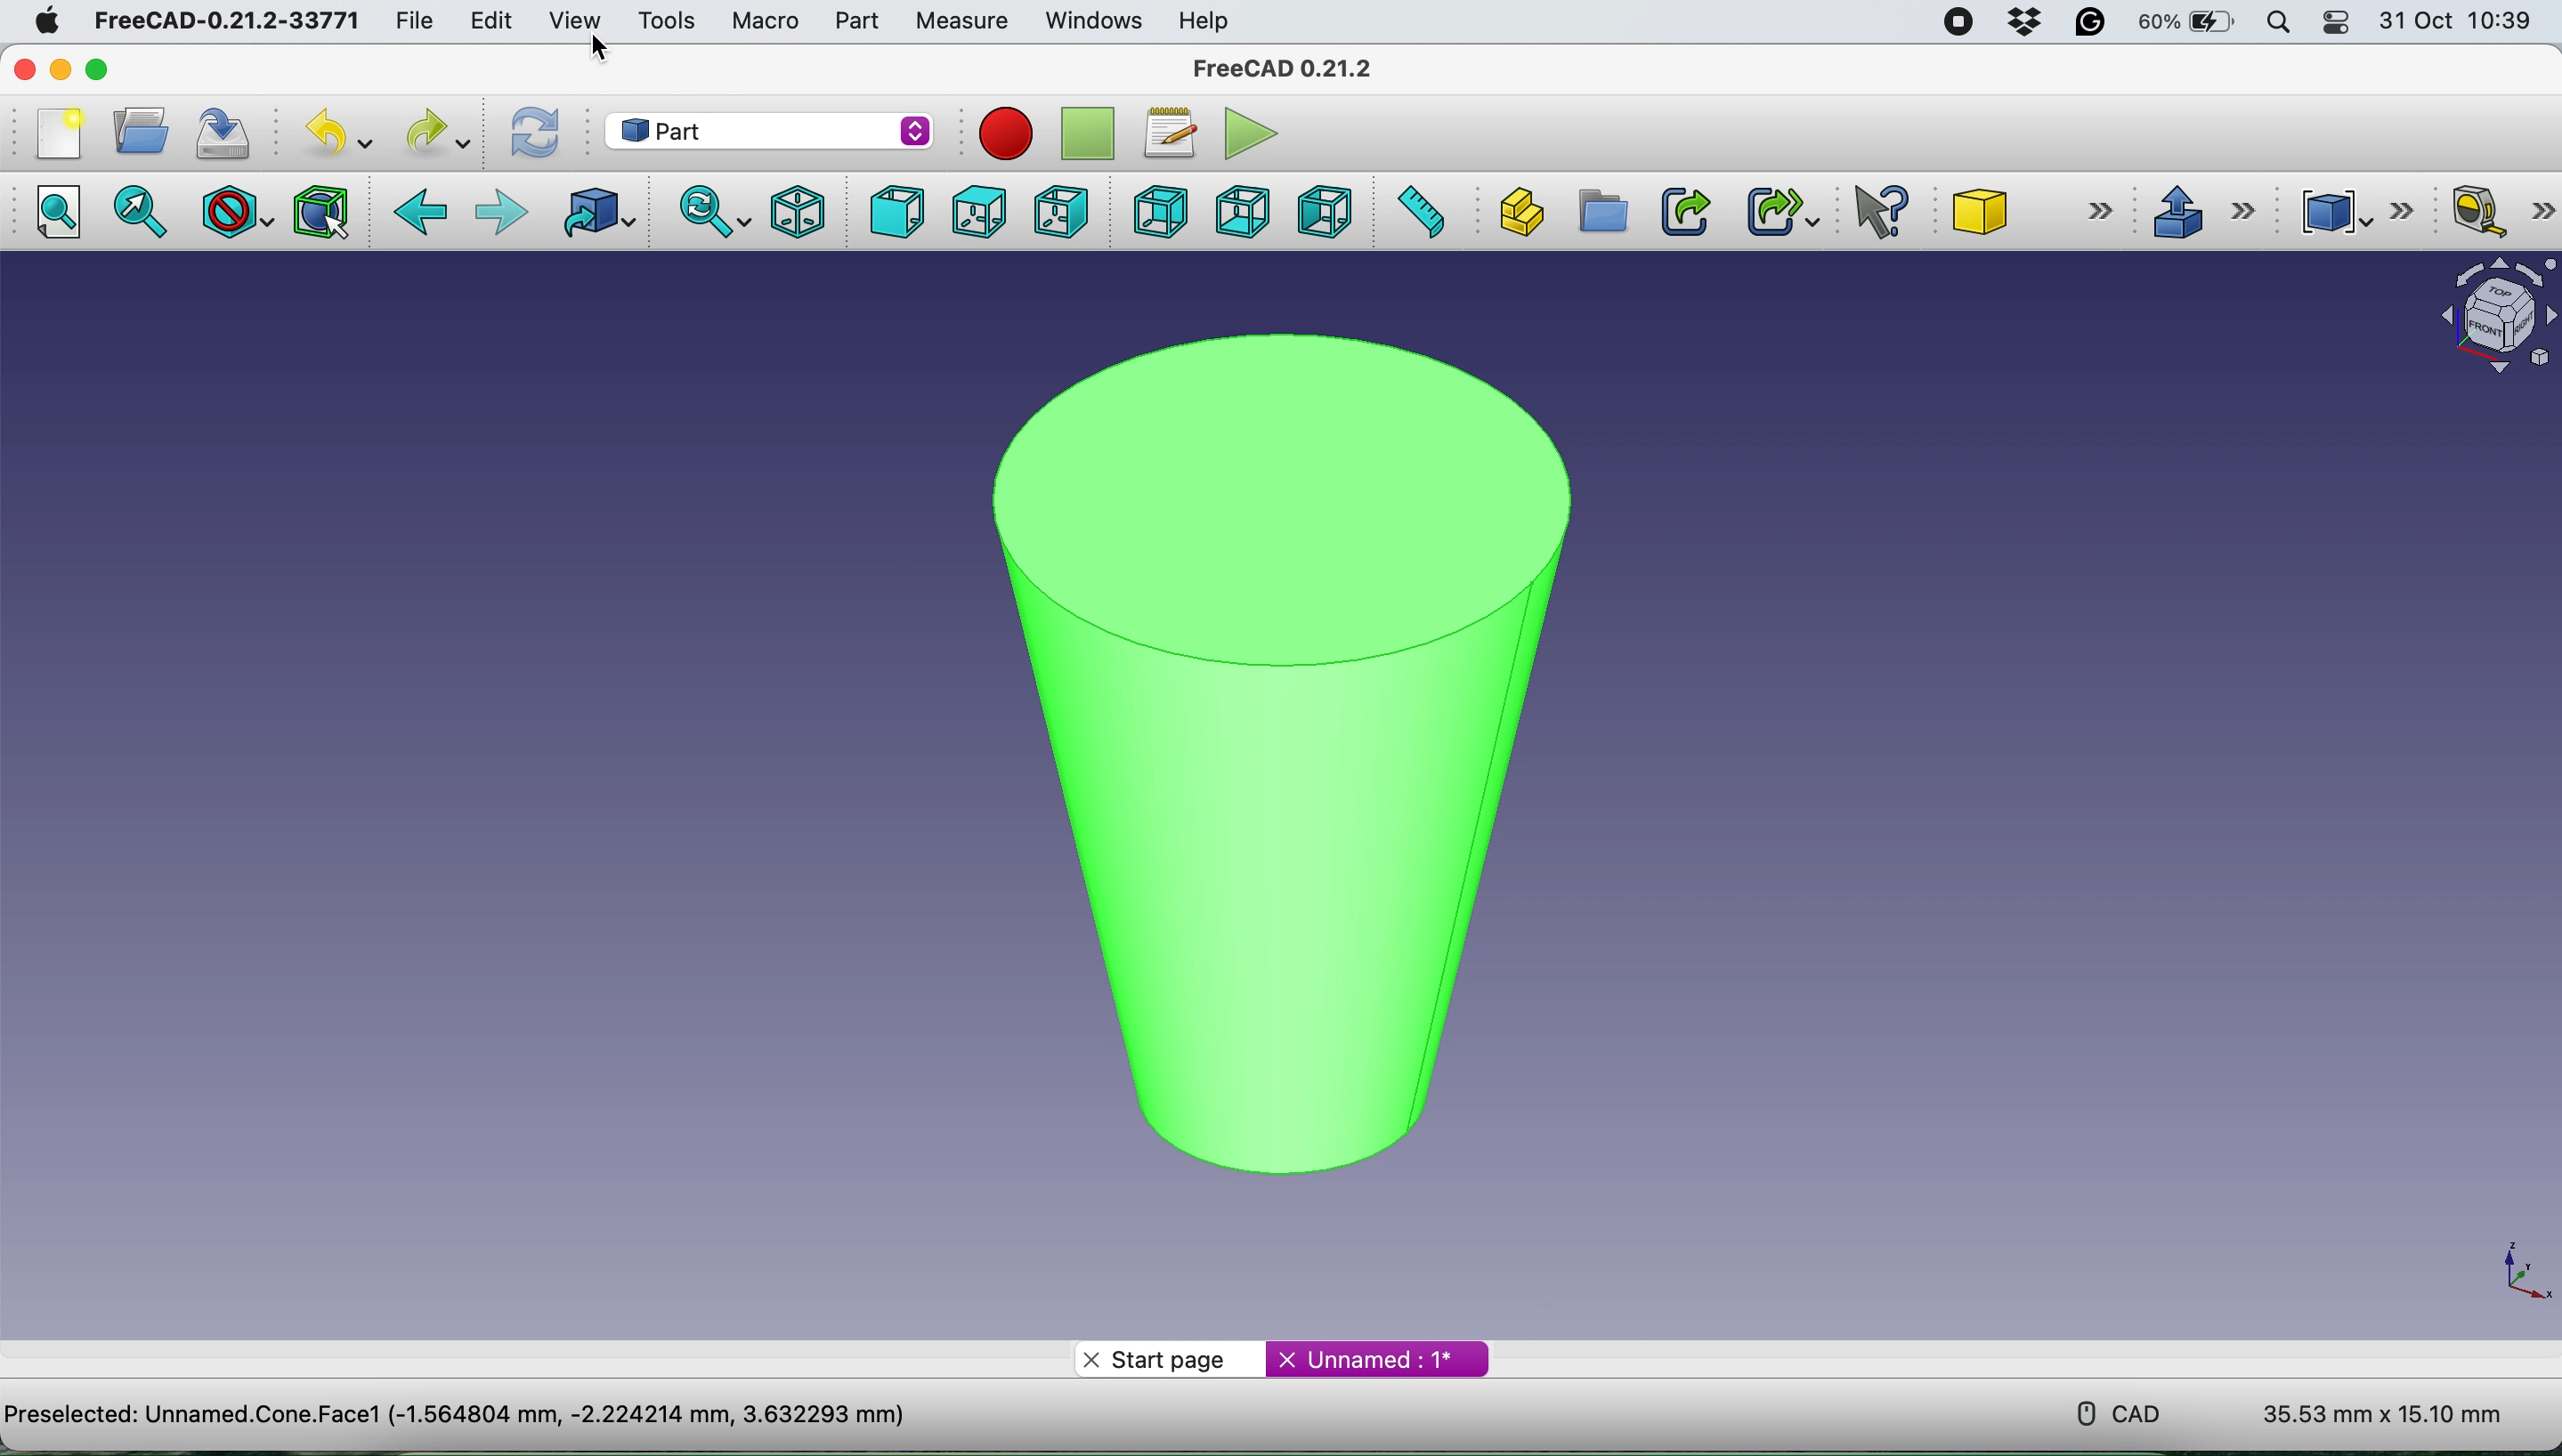 This screenshot has width=2562, height=1456. Describe the element at coordinates (135, 131) in the screenshot. I see `open` at that location.